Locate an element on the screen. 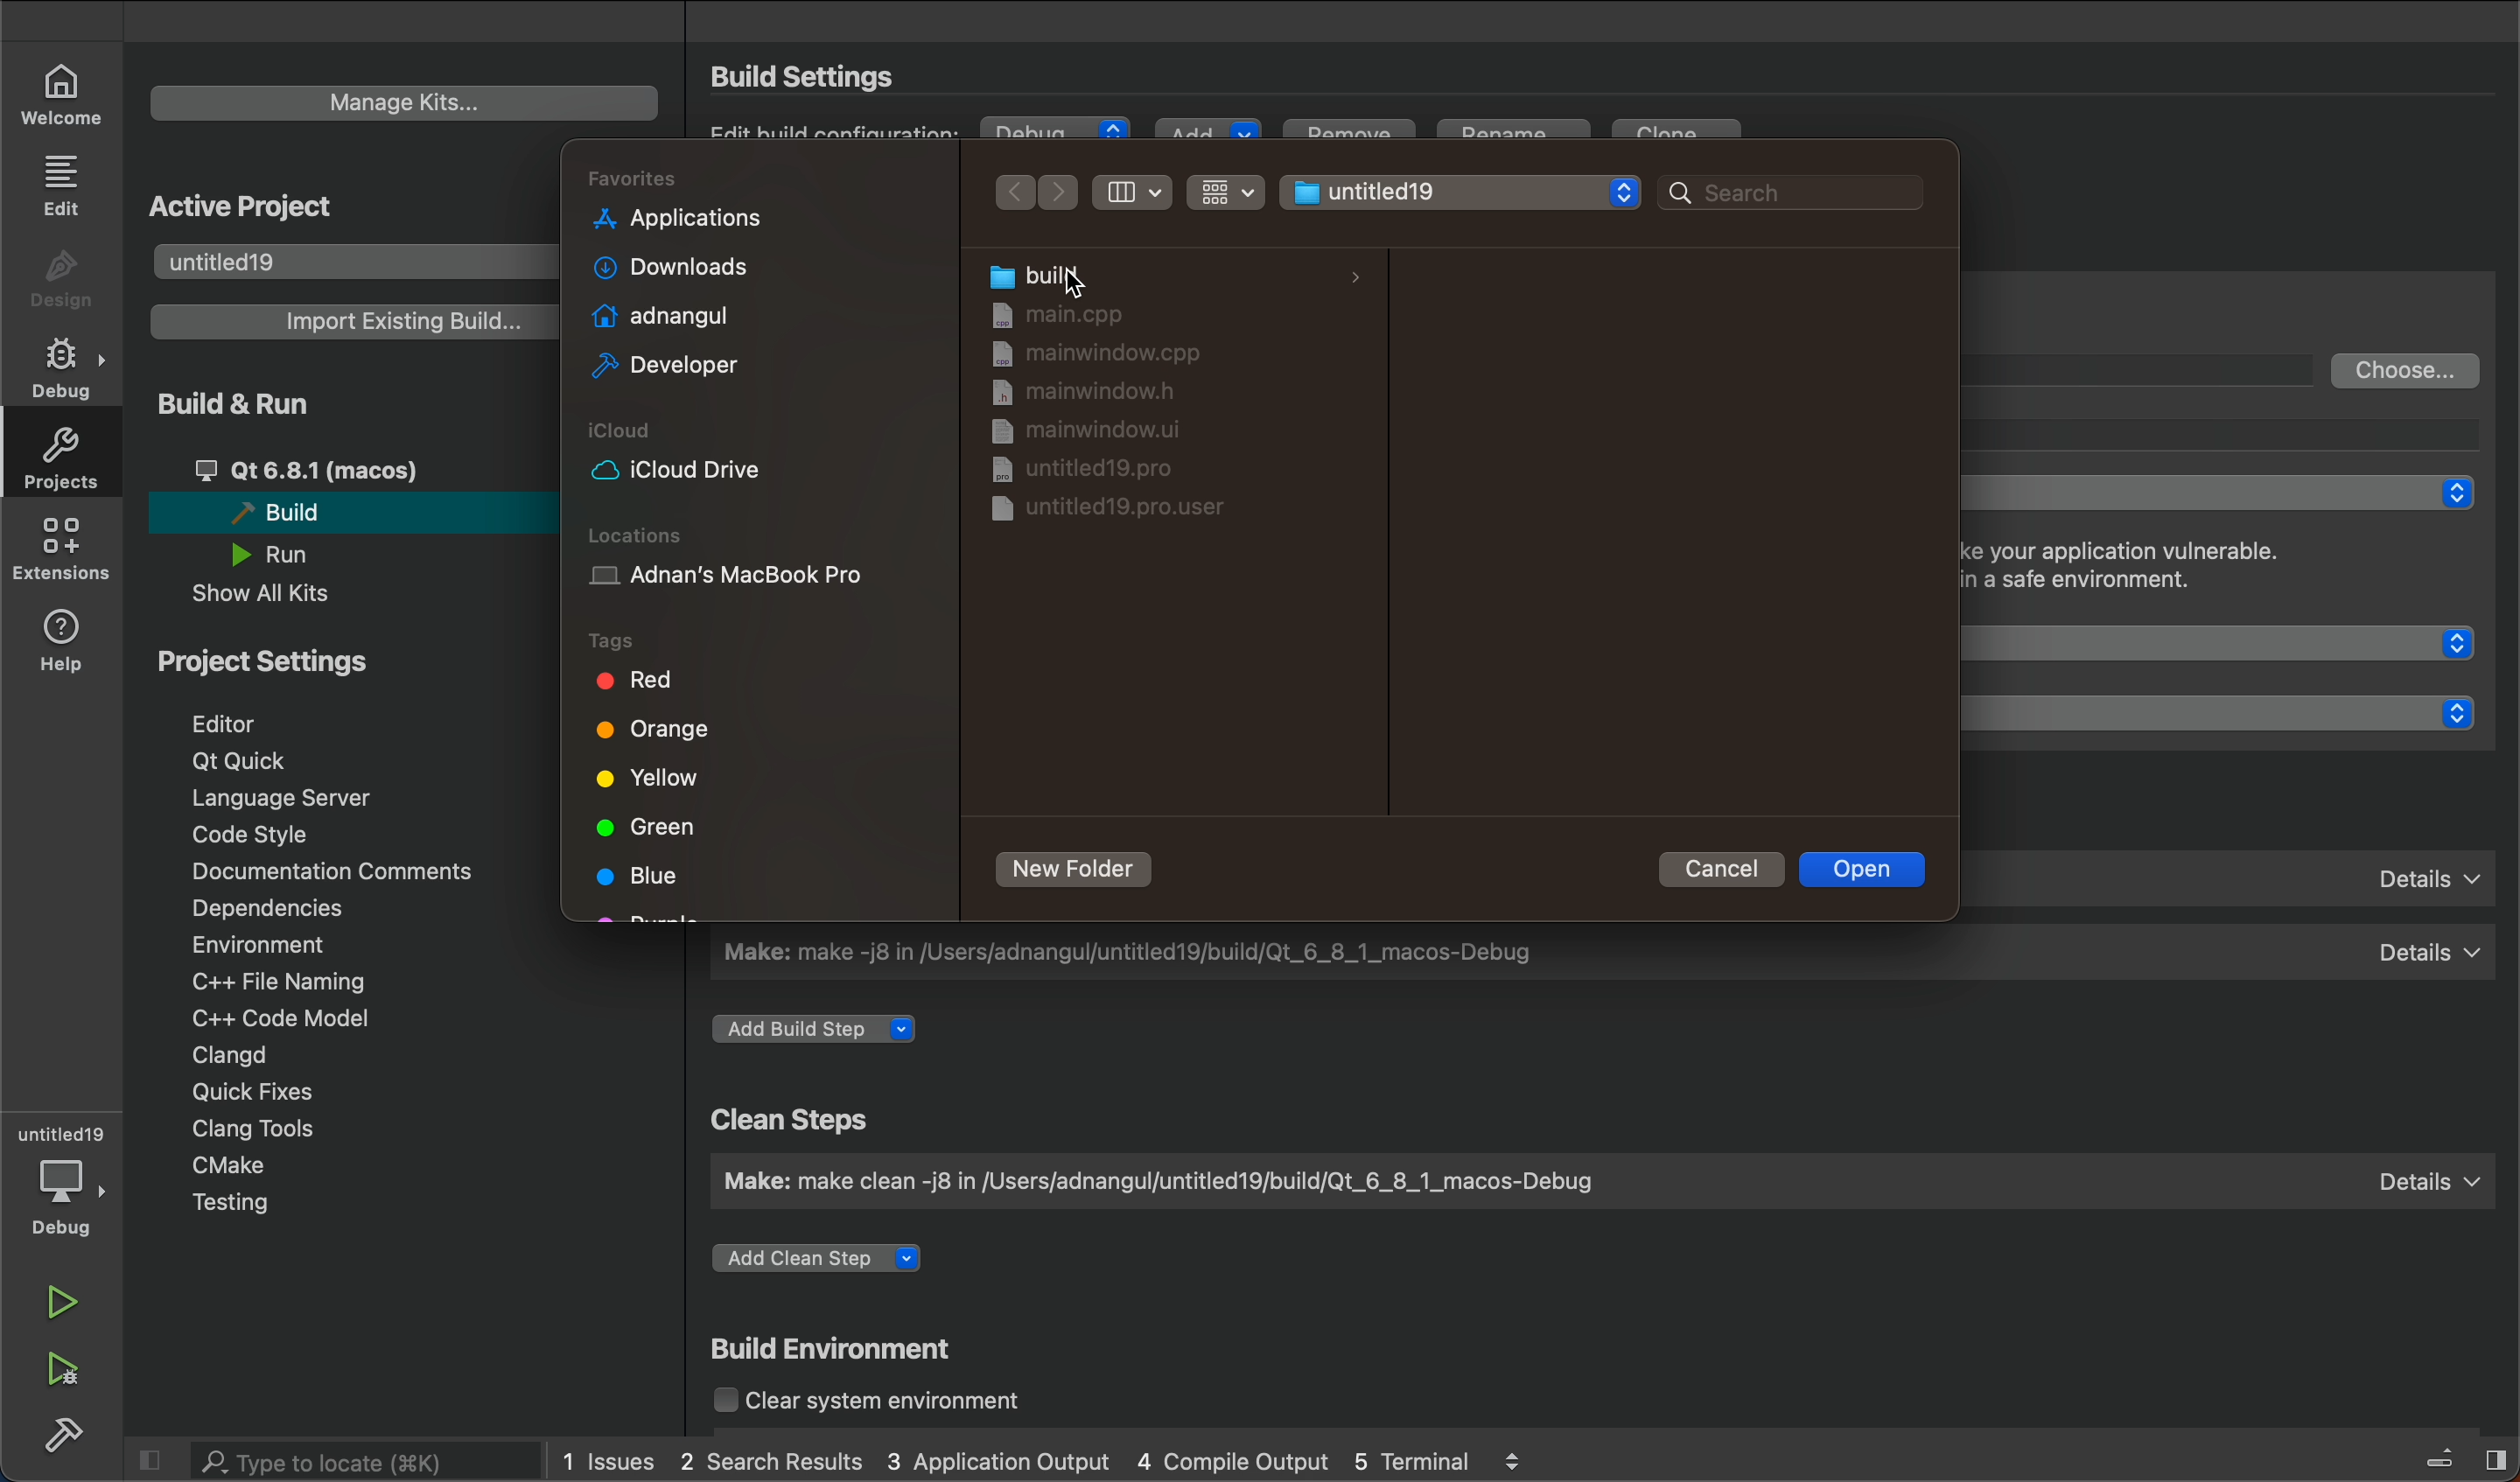  Dependencies  is located at coordinates (290, 910).